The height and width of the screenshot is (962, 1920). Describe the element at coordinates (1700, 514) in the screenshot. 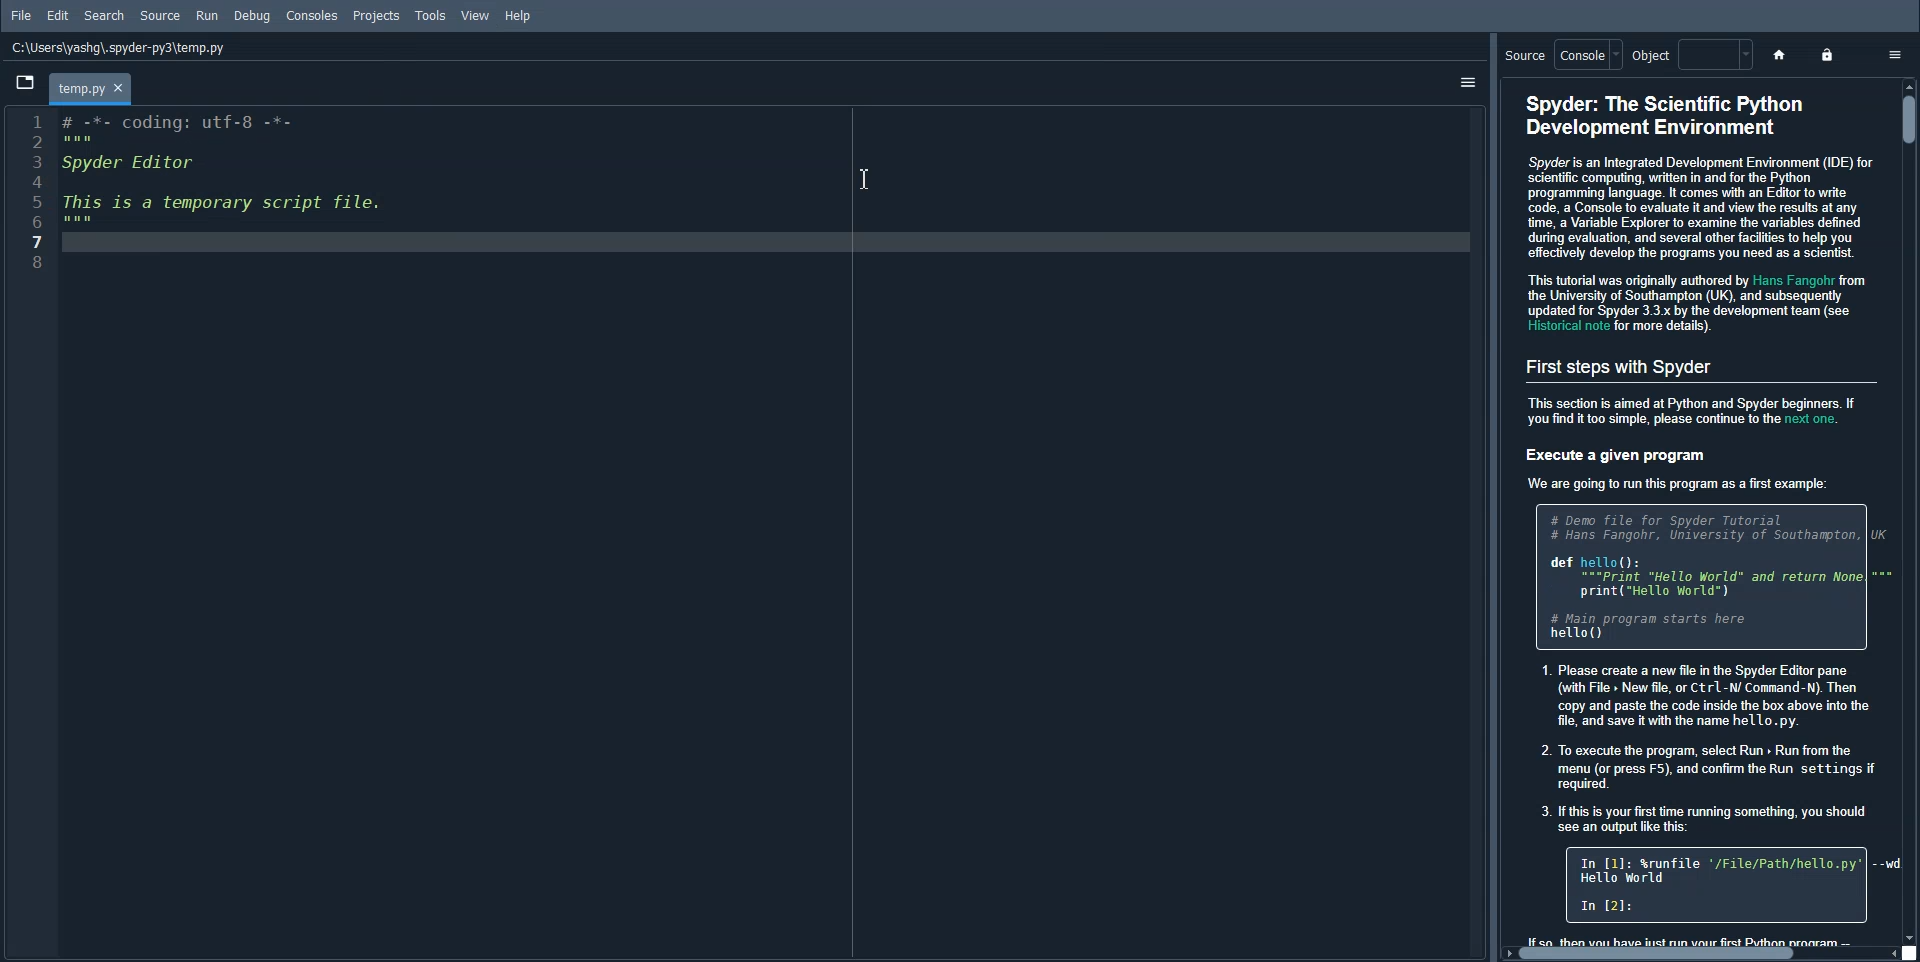

I see `Help pane information` at that location.